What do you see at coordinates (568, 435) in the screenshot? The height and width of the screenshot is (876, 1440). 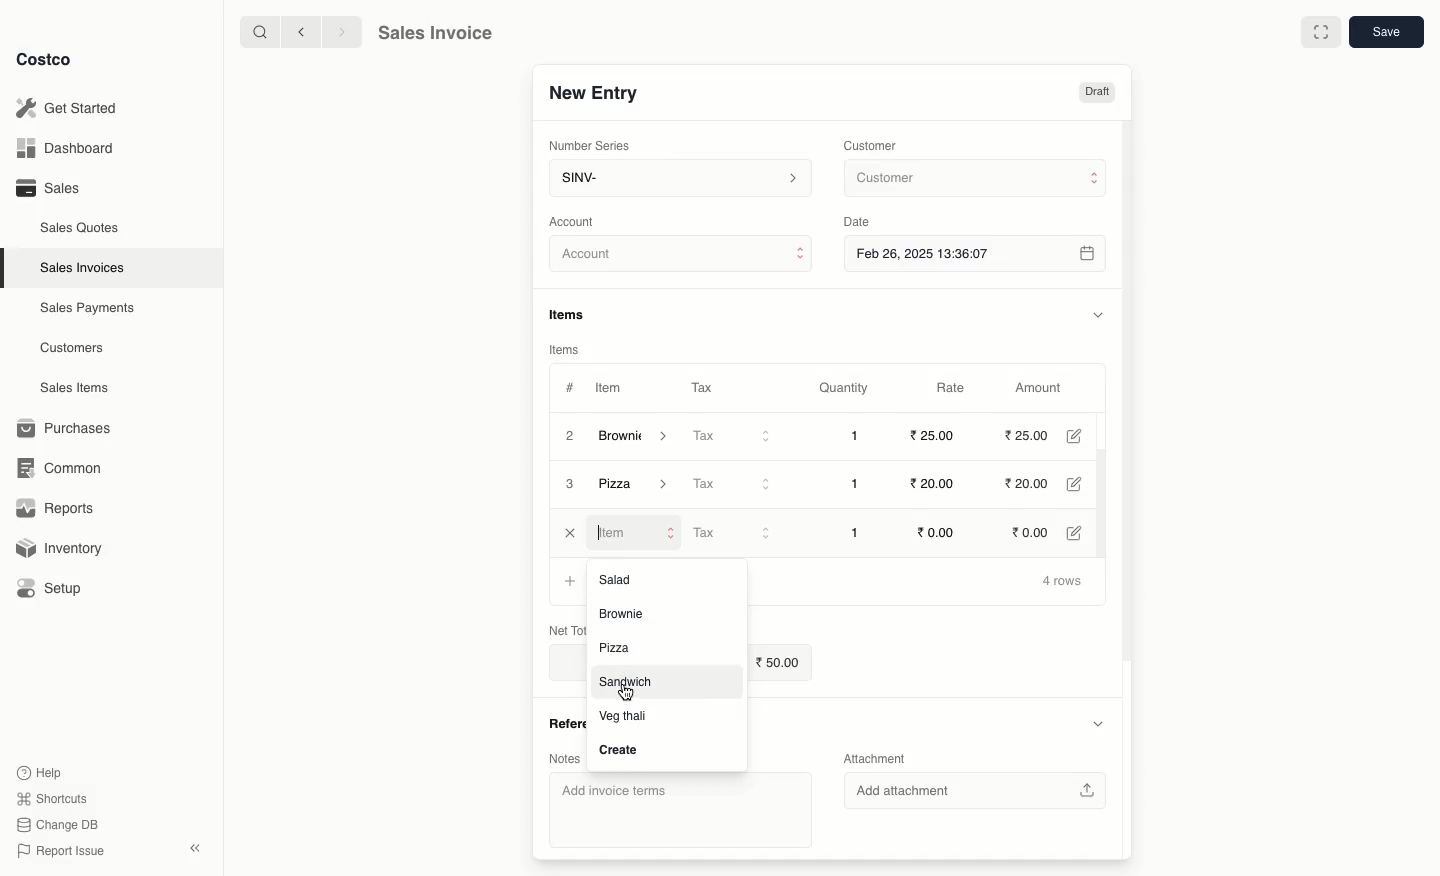 I see `2` at bounding box center [568, 435].